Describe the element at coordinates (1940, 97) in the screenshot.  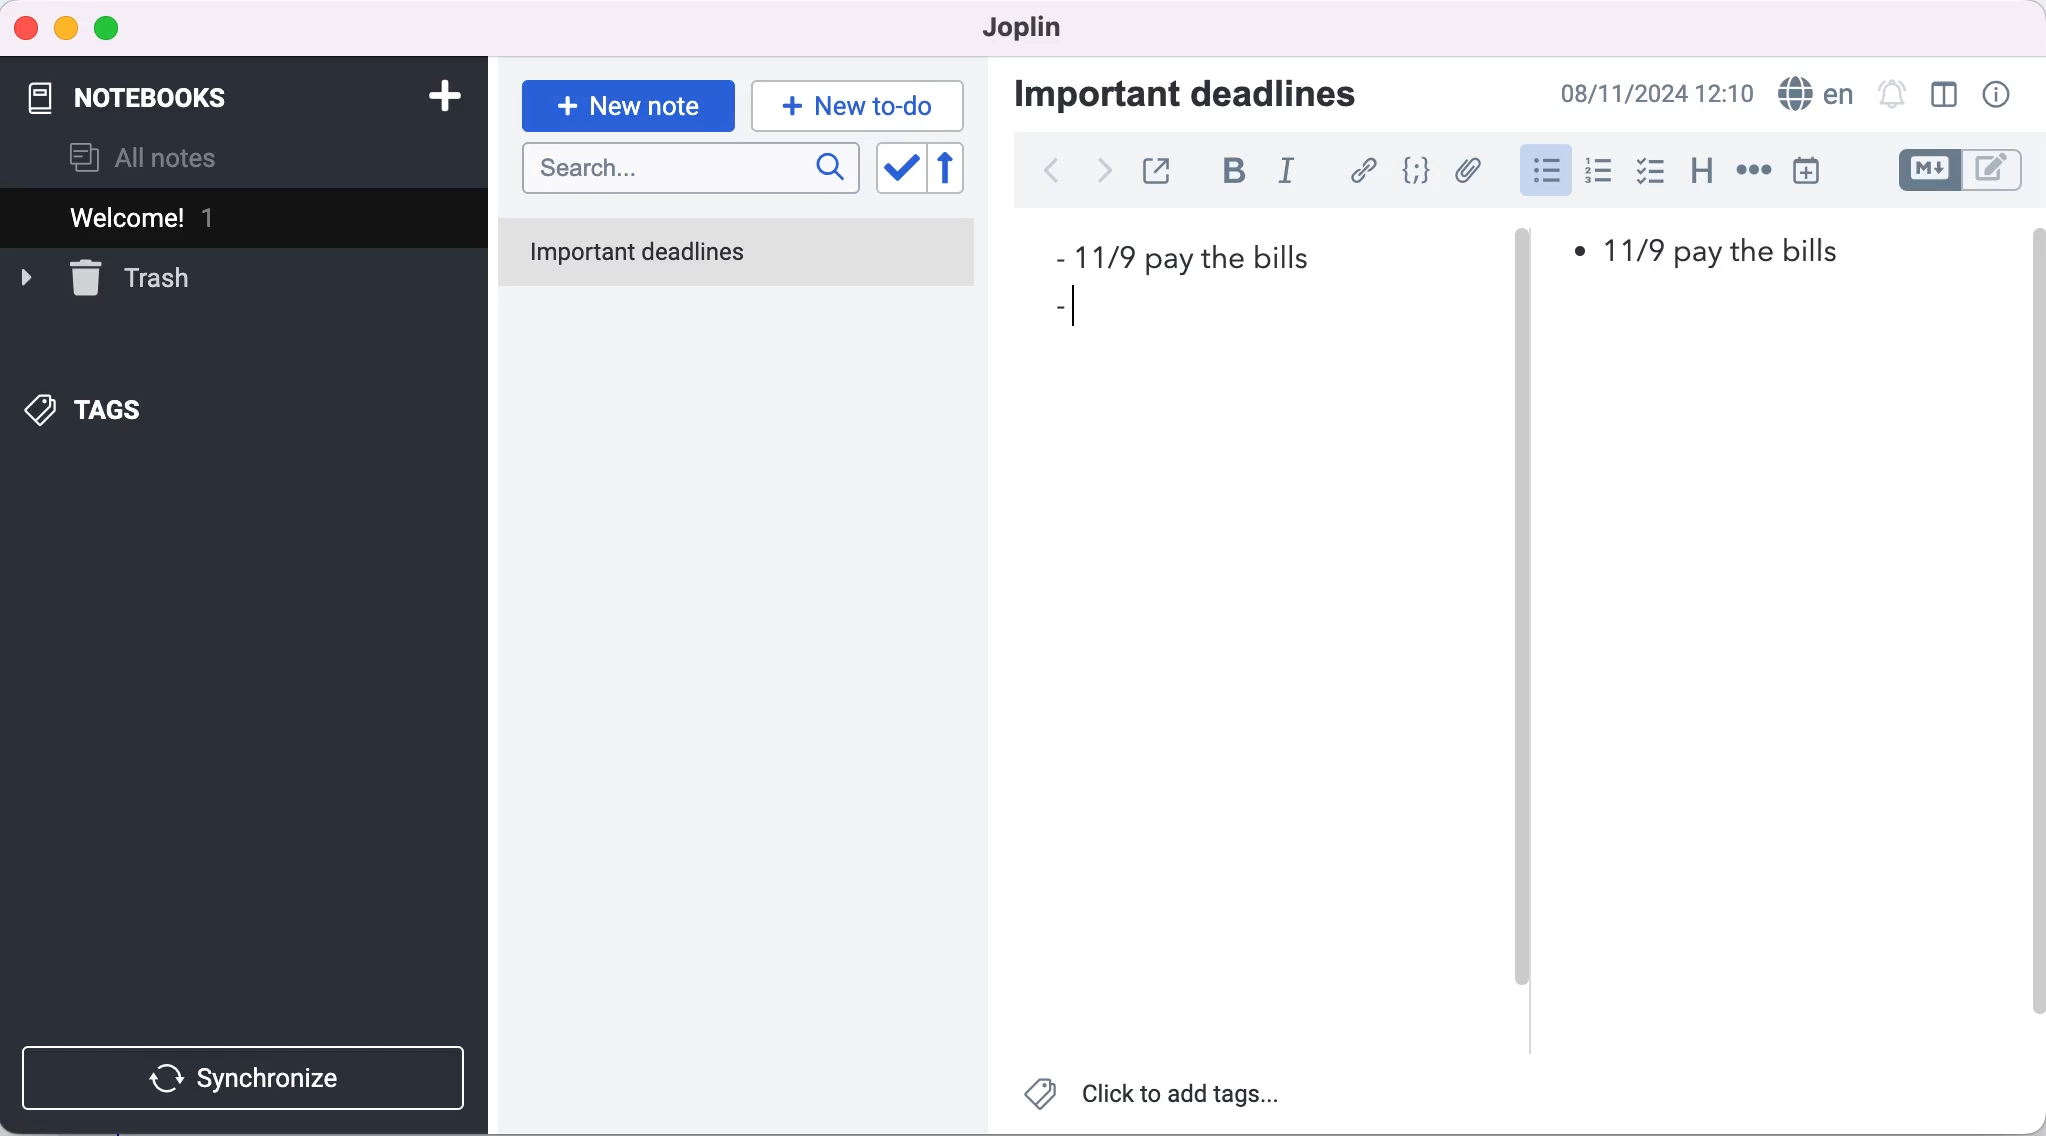
I see `toggle editor layout` at that location.